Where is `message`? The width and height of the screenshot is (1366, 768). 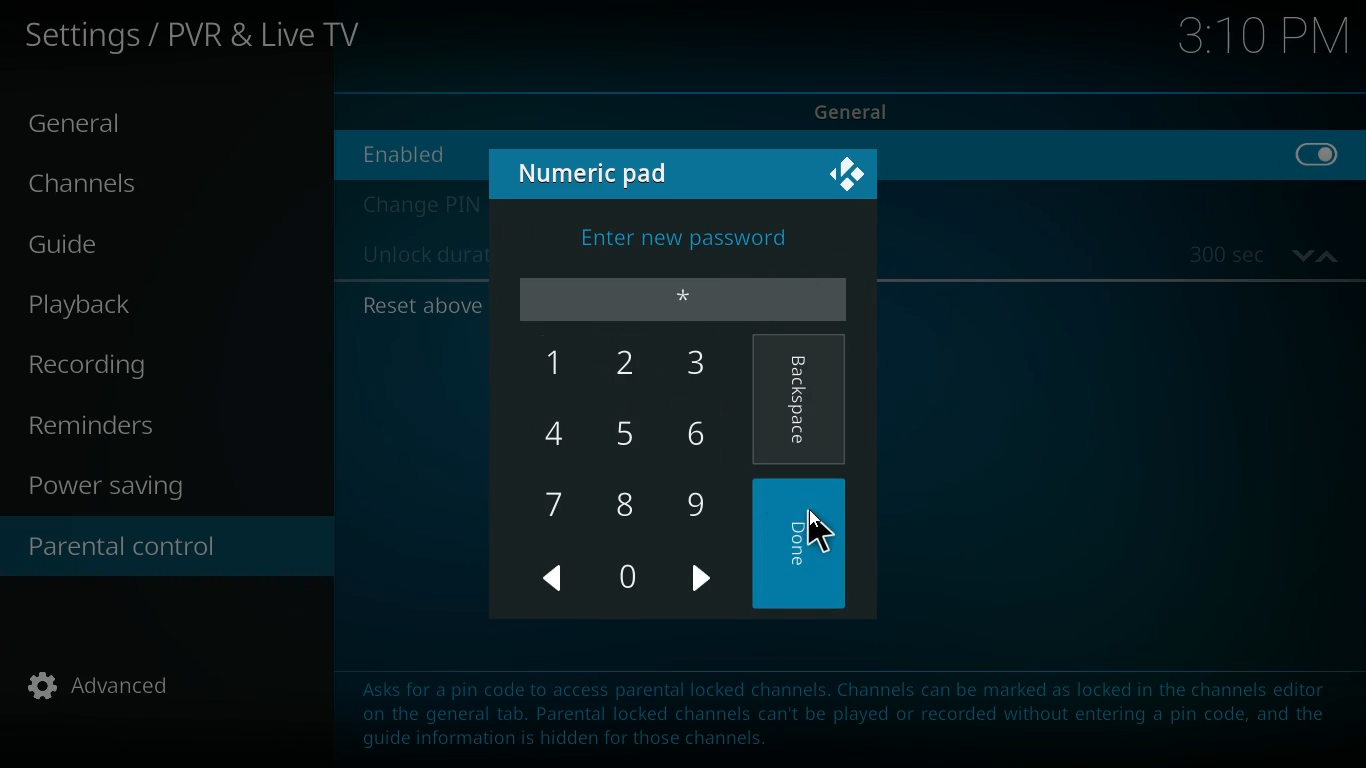 message is located at coordinates (845, 712).